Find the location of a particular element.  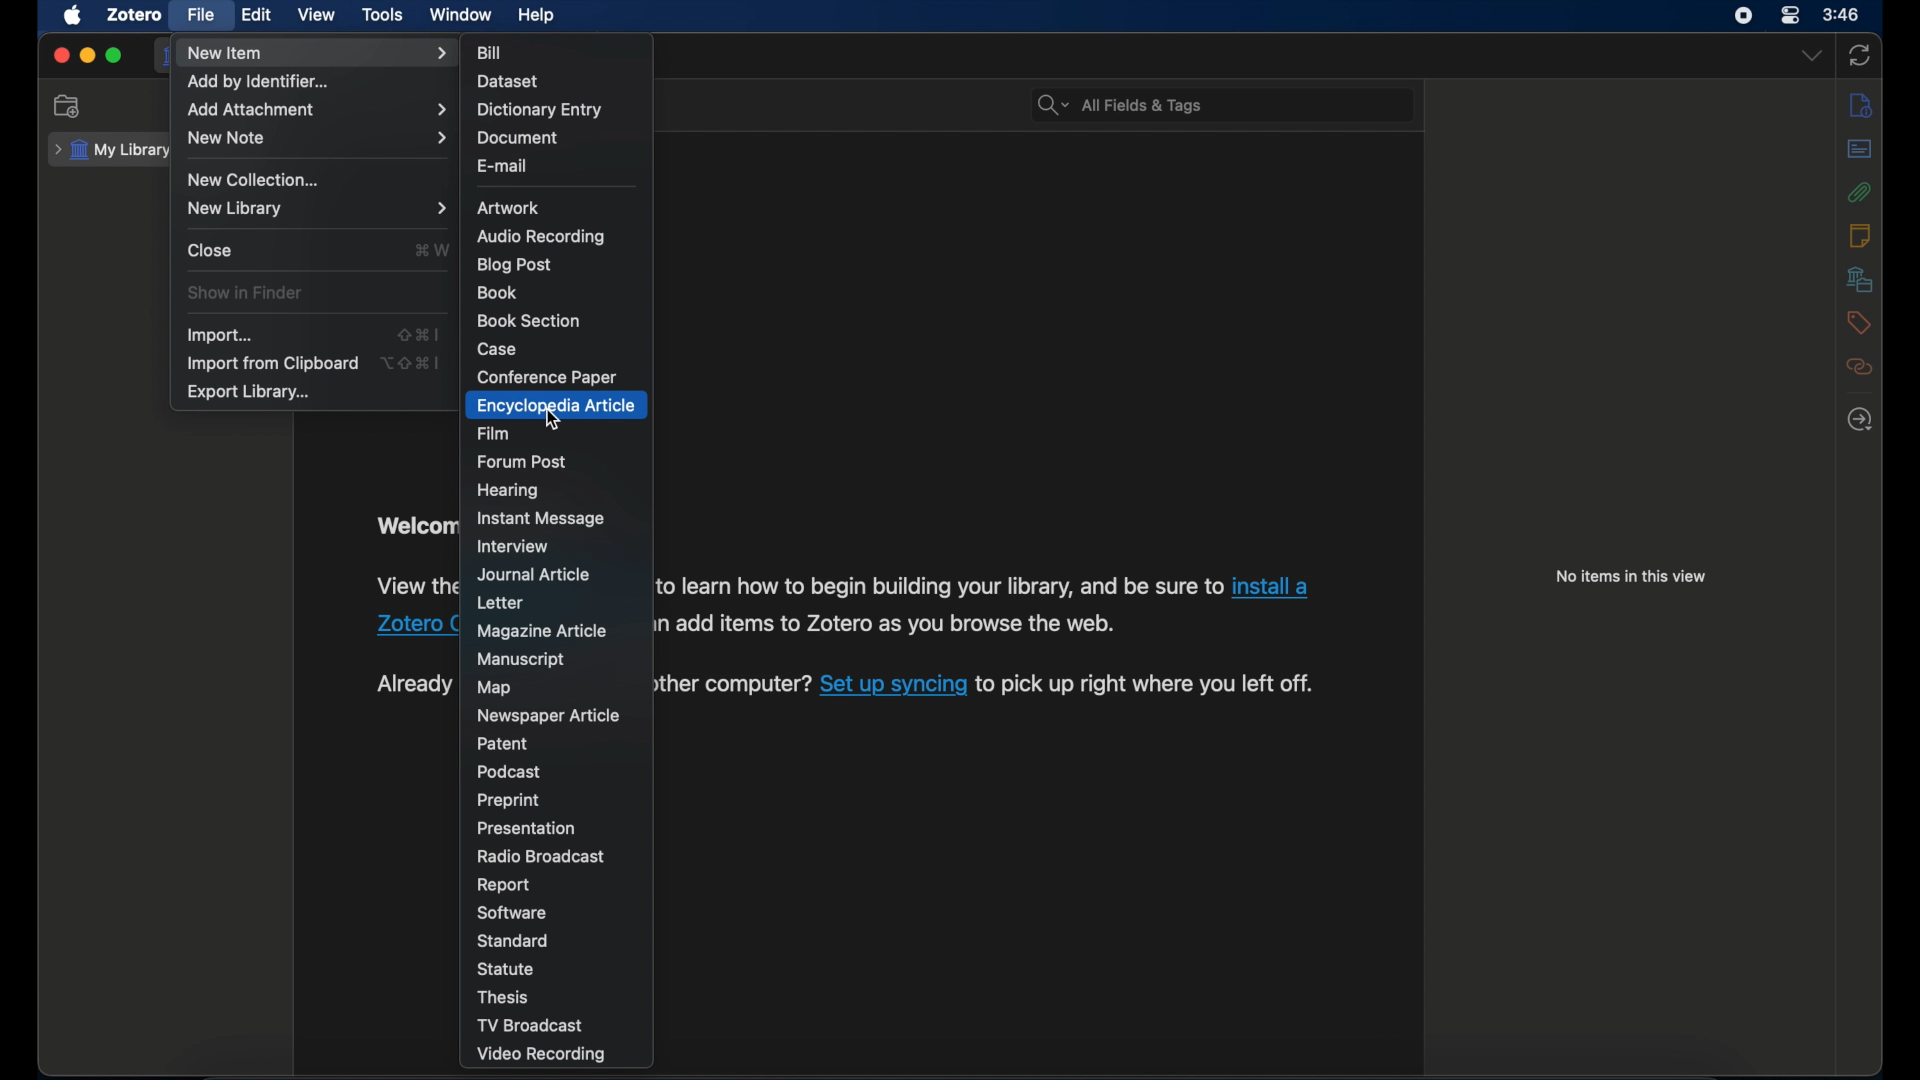

new note is located at coordinates (319, 137).